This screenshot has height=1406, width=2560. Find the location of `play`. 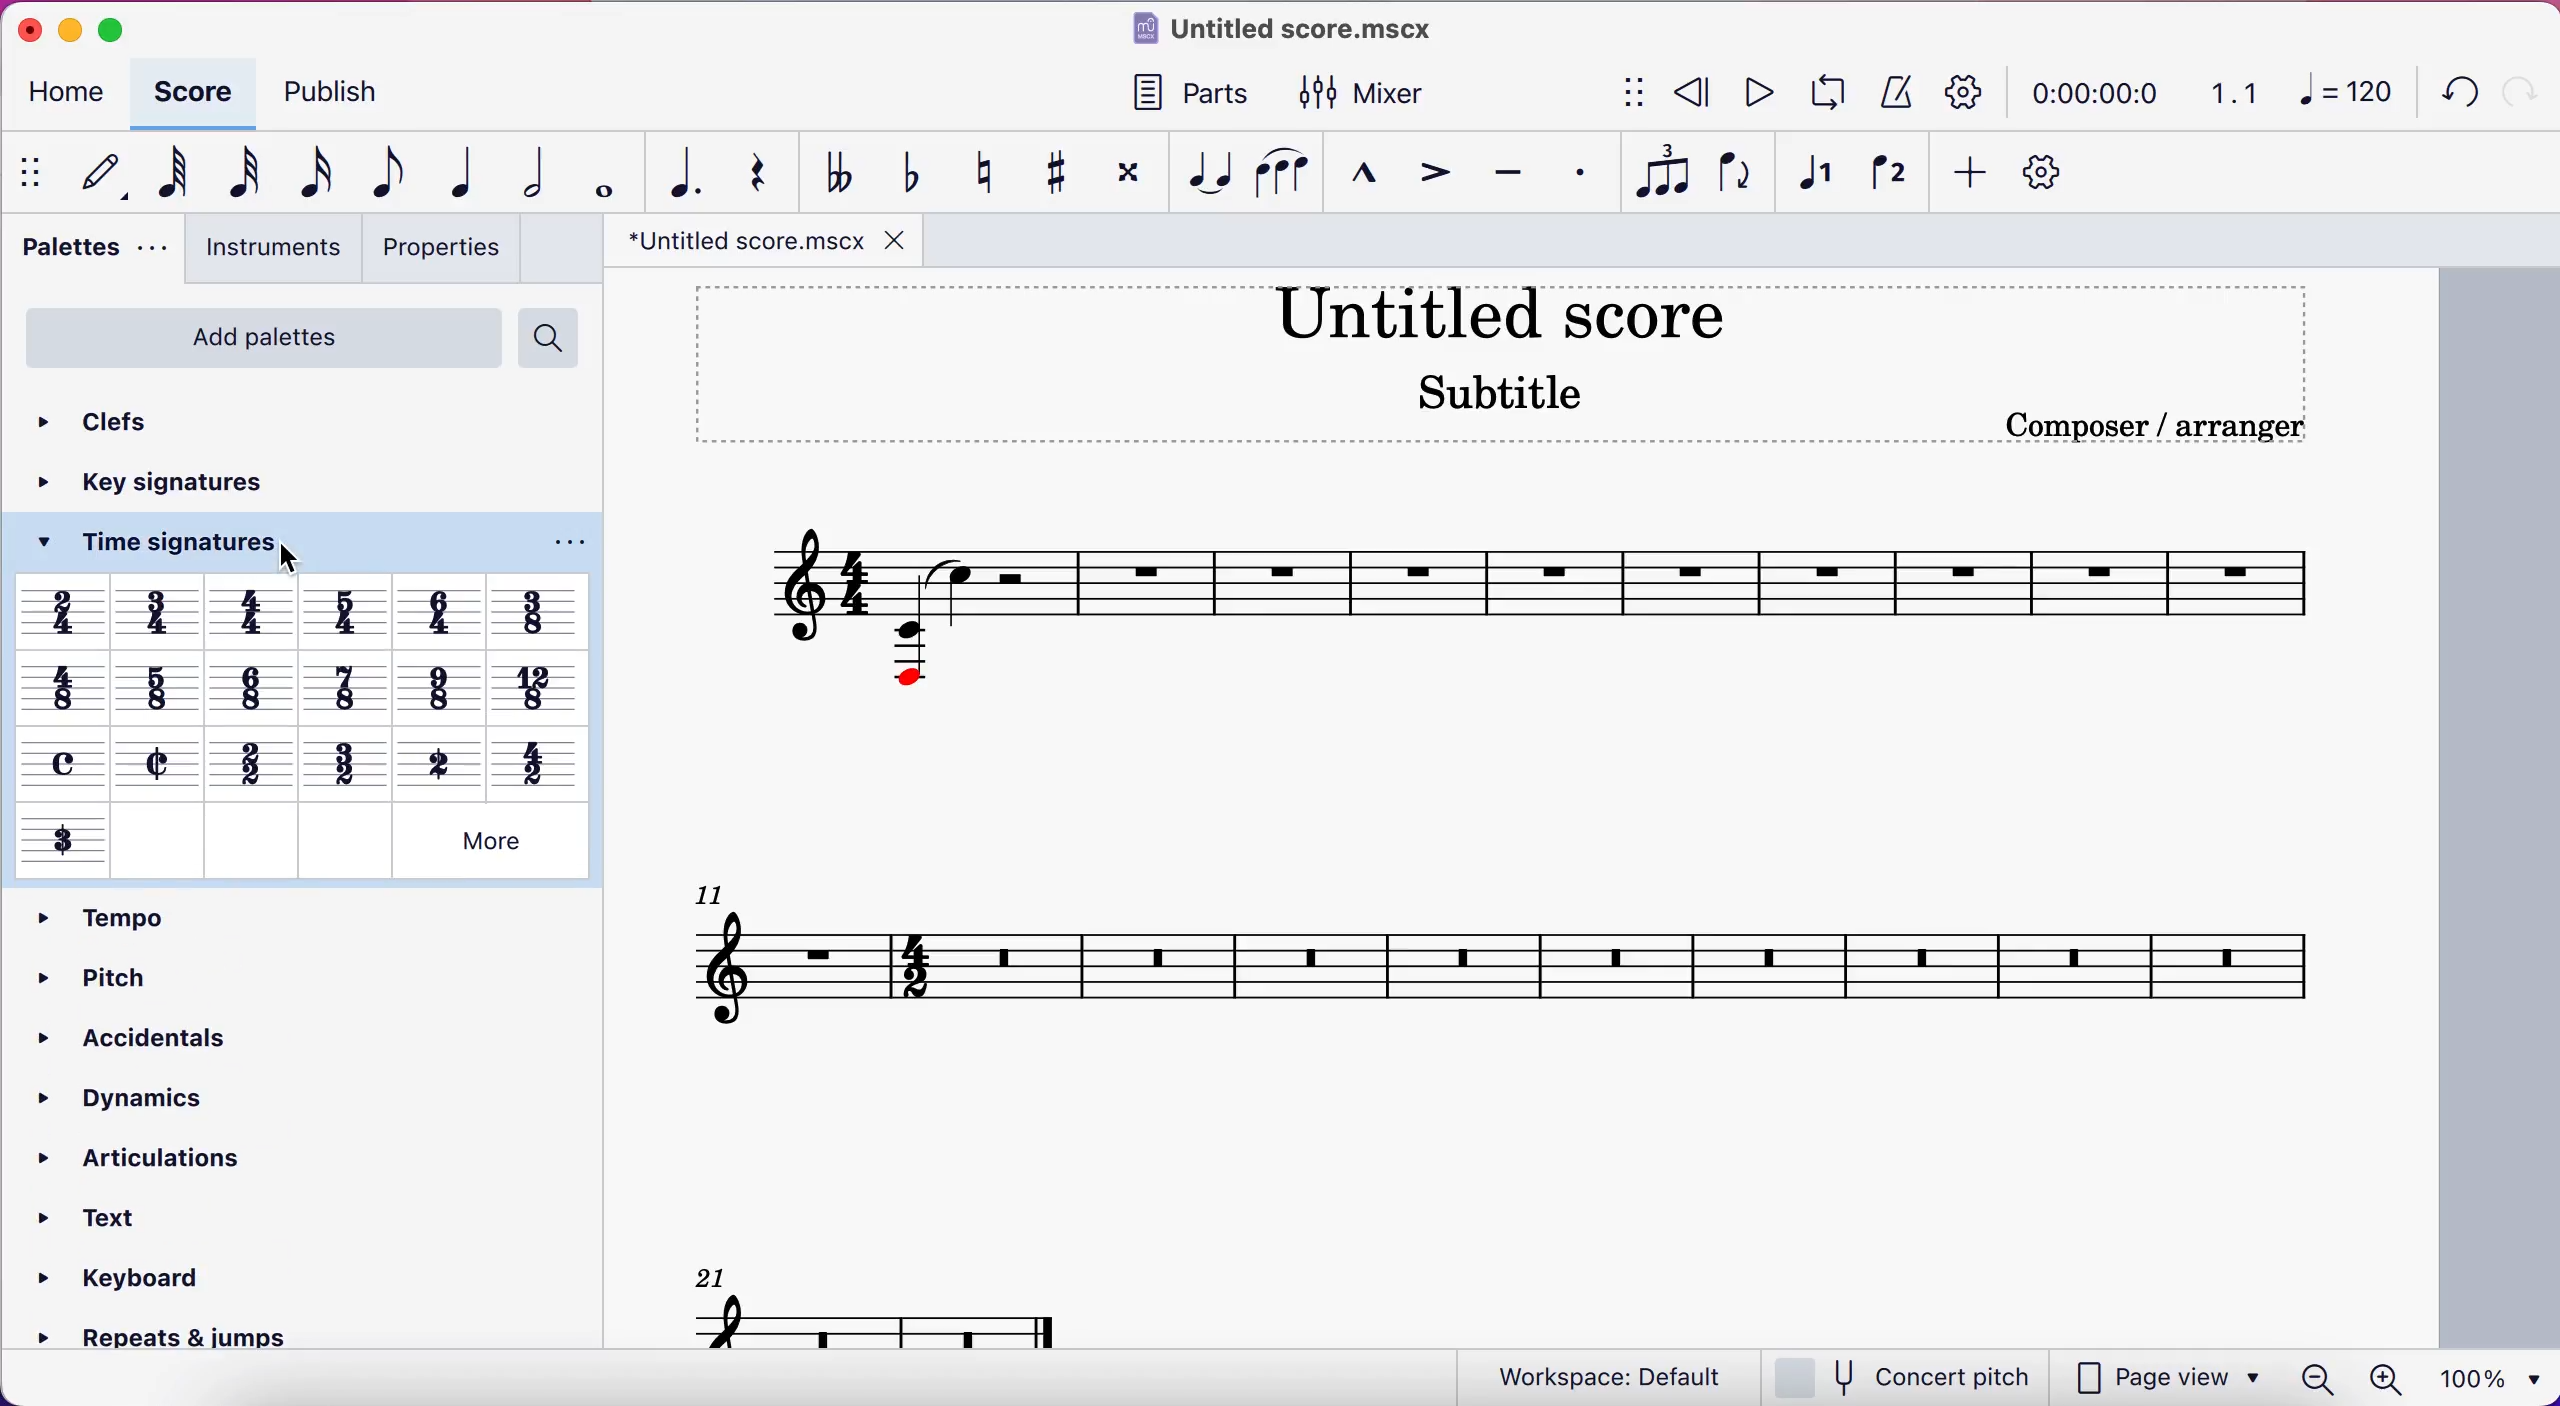

play is located at coordinates (1765, 93).